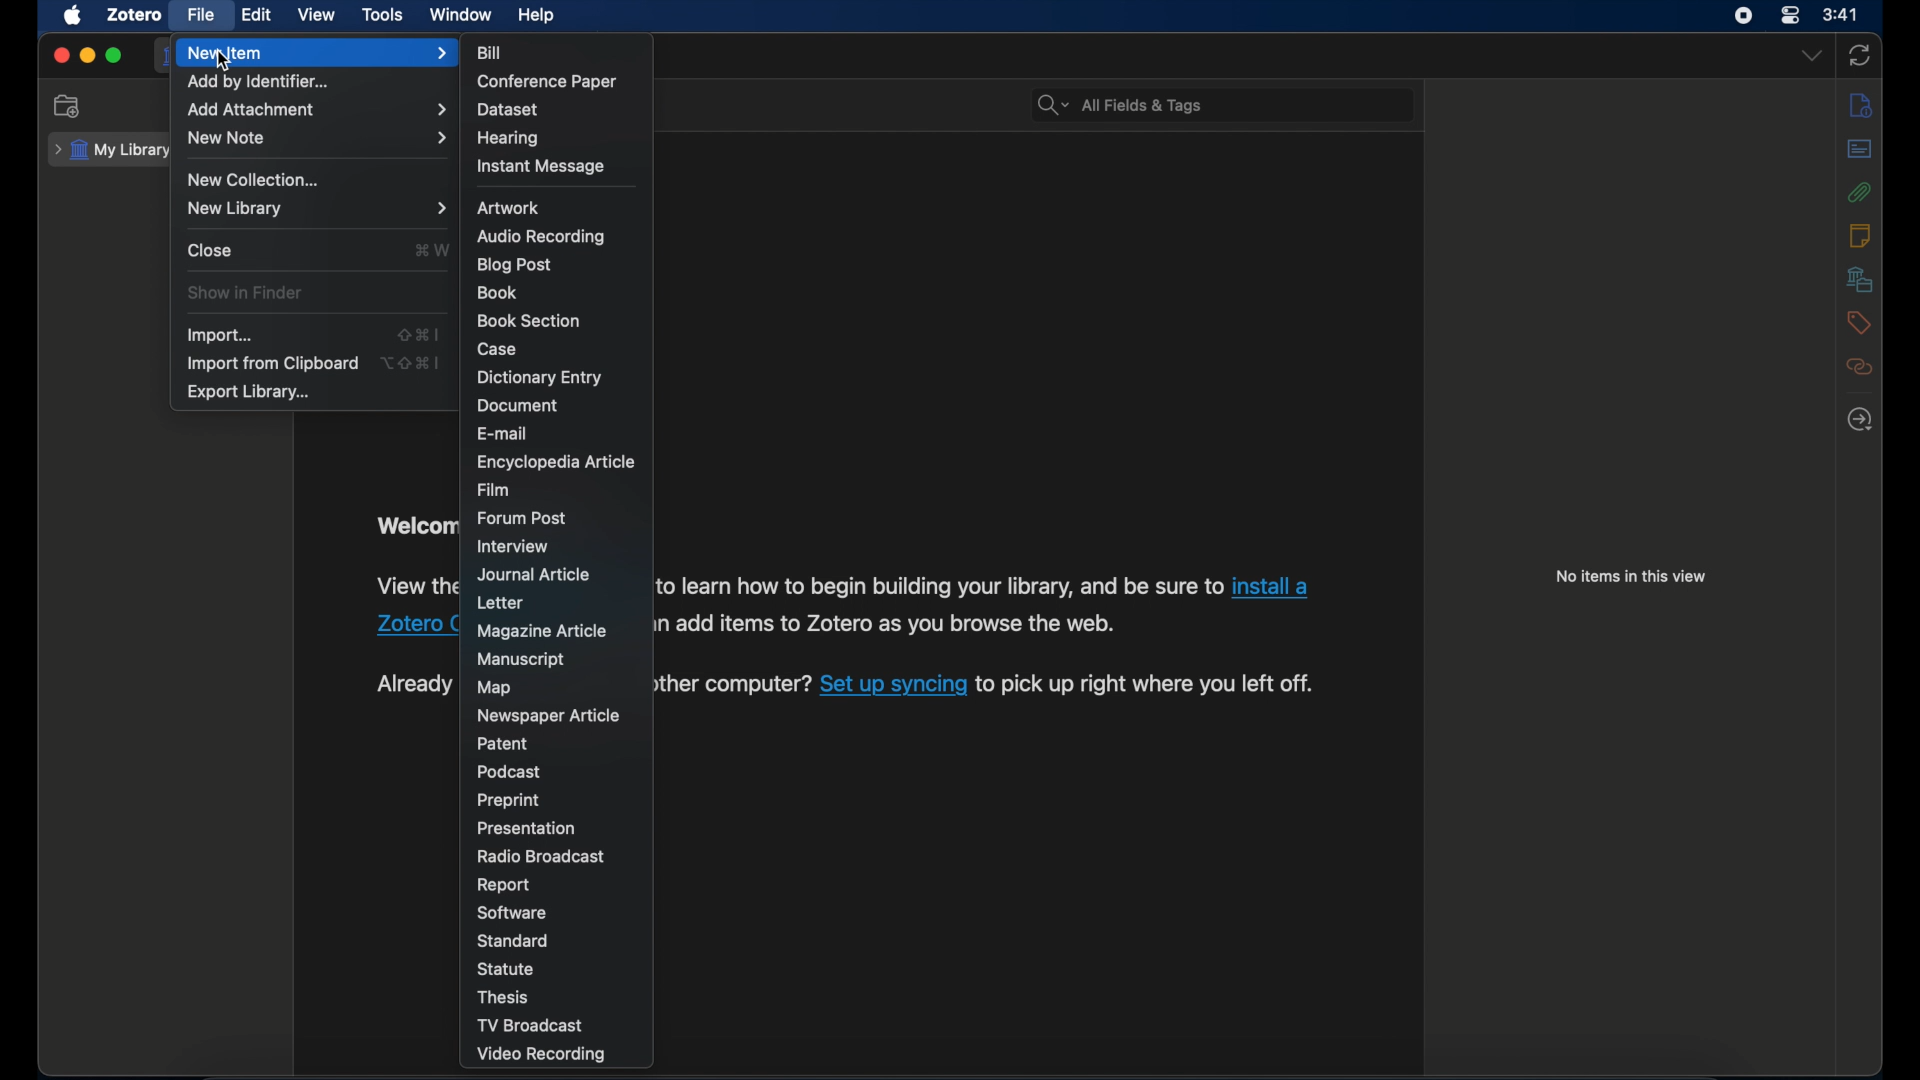 This screenshot has height=1080, width=1920. I want to click on conference paper, so click(546, 82).